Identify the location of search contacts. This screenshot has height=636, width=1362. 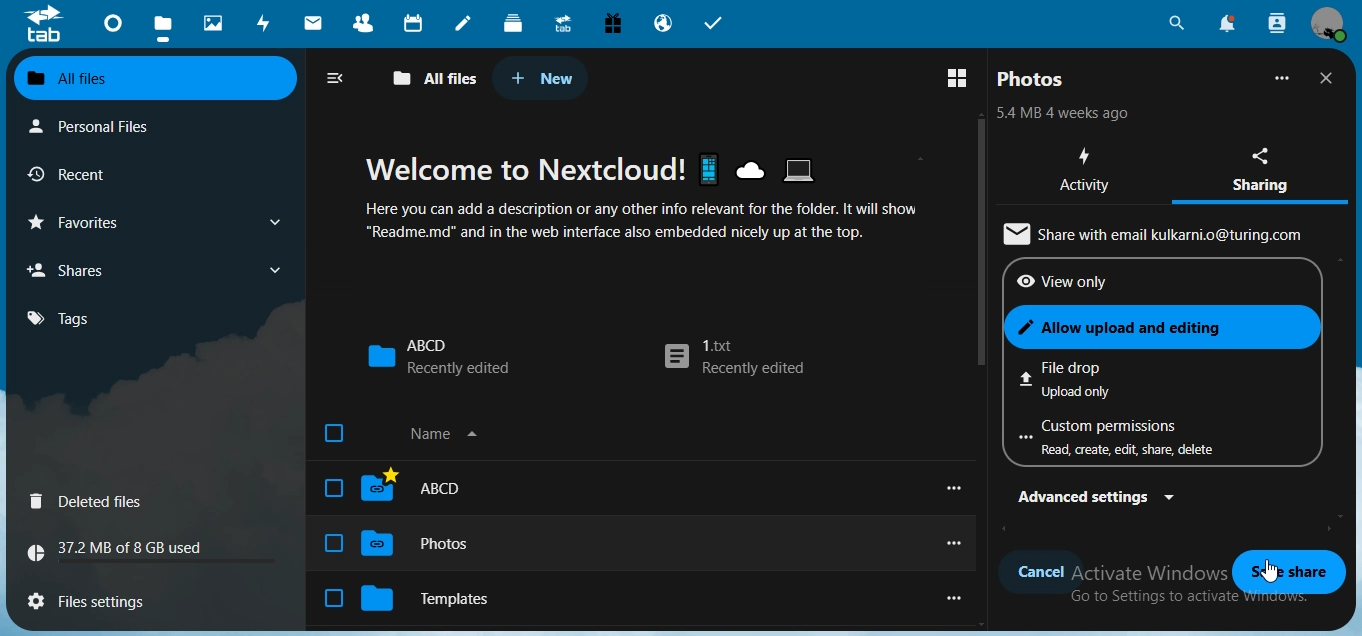
(1277, 23).